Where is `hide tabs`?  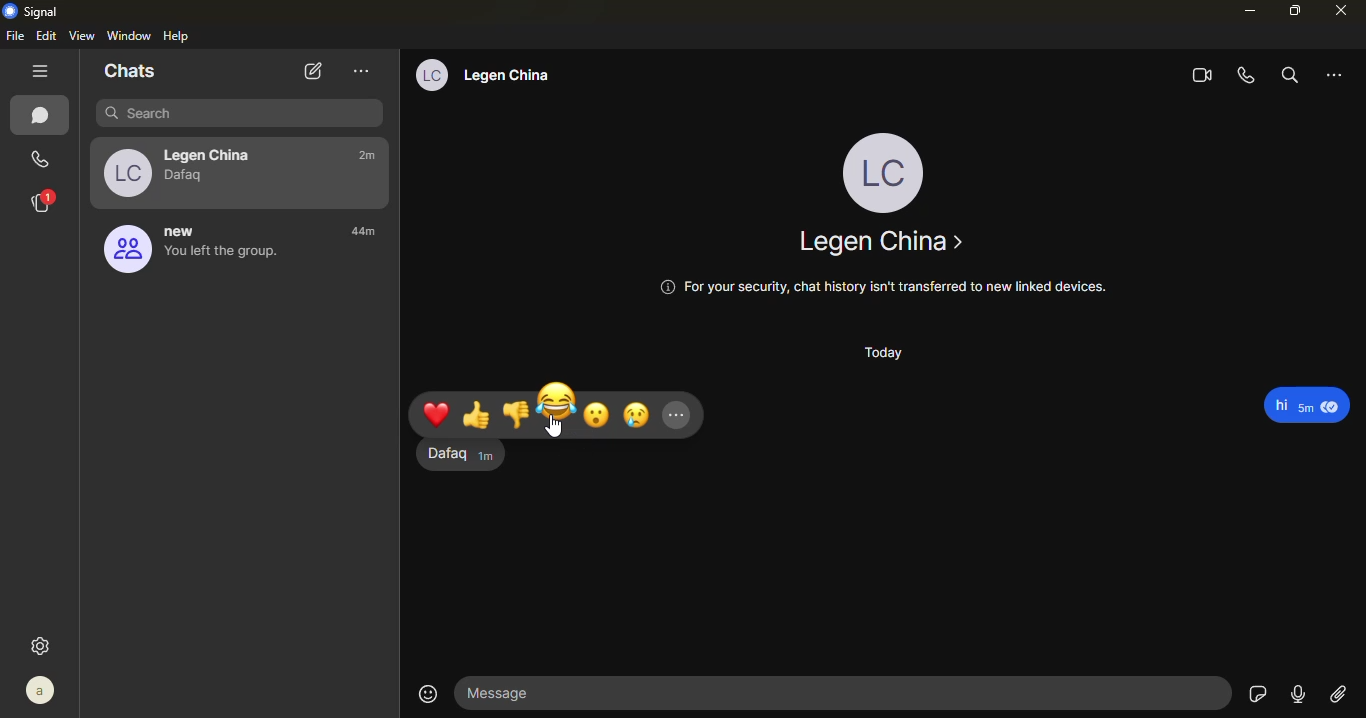
hide tabs is located at coordinates (42, 72).